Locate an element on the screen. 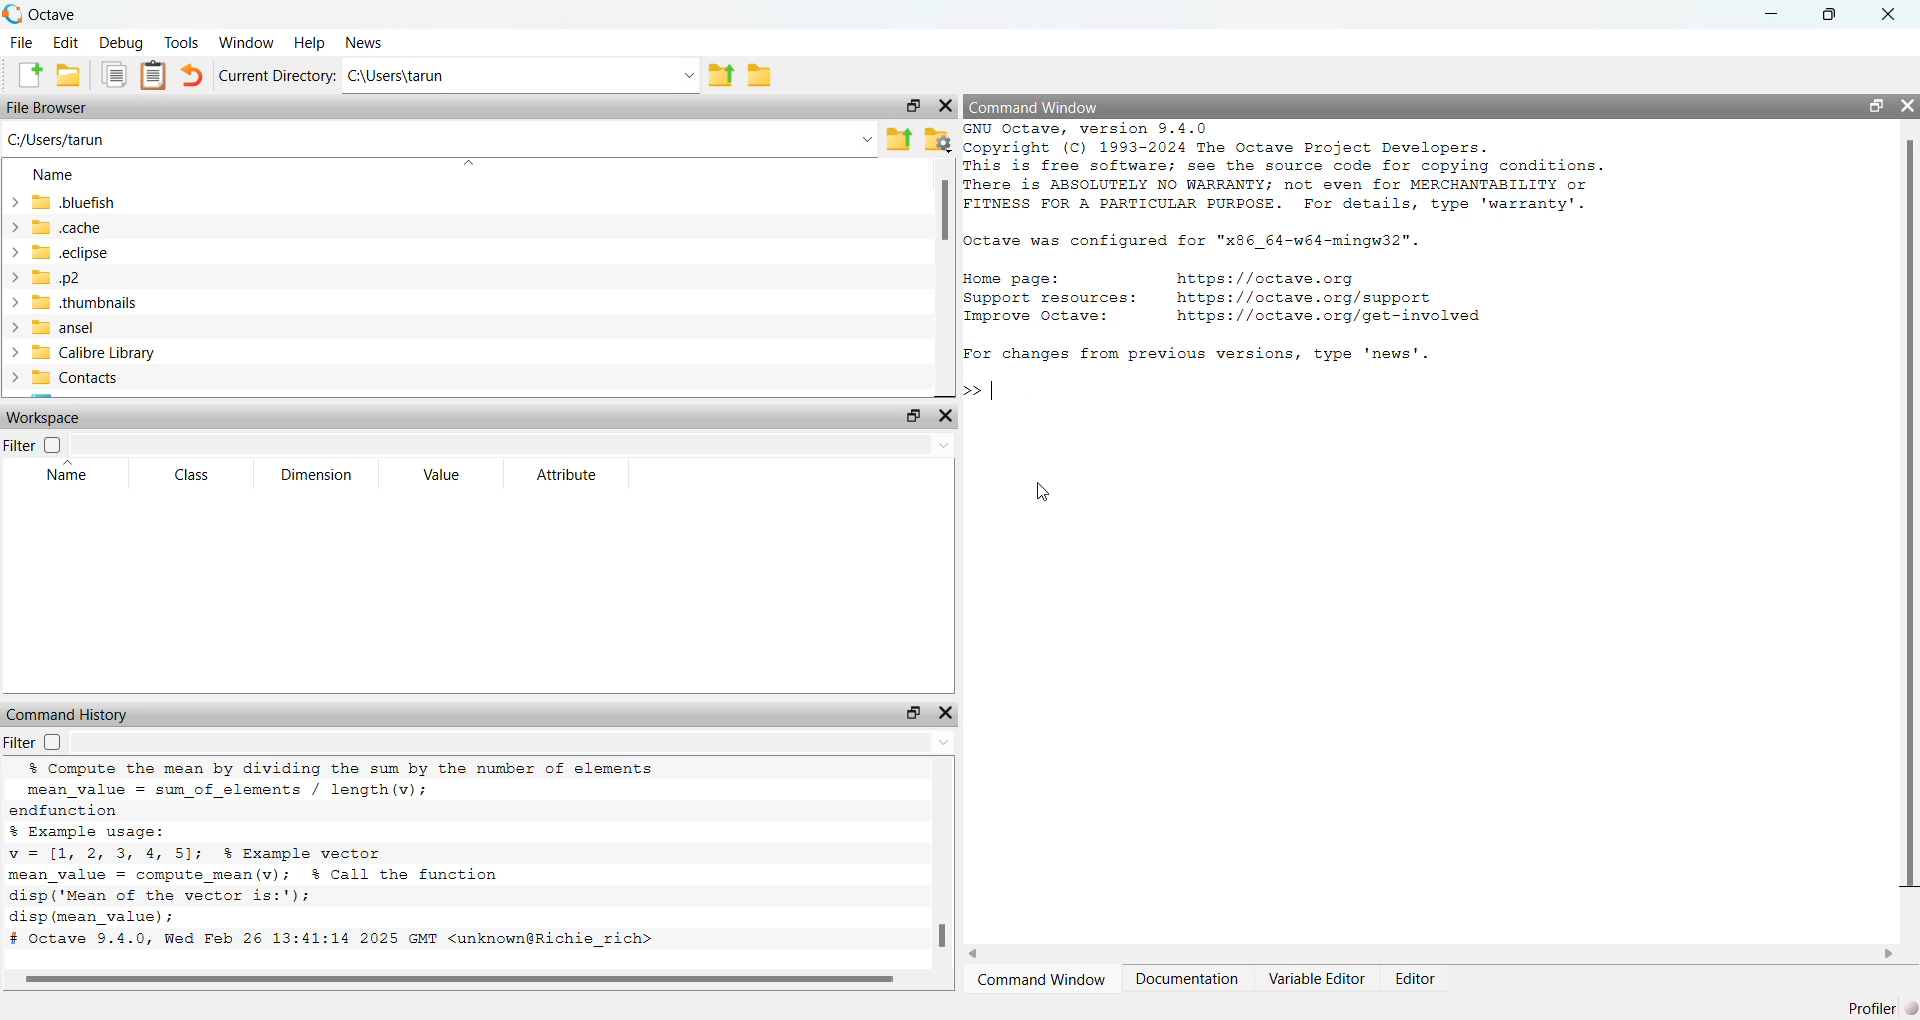 This screenshot has width=1920, height=1020. Name is located at coordinates (70, 472).